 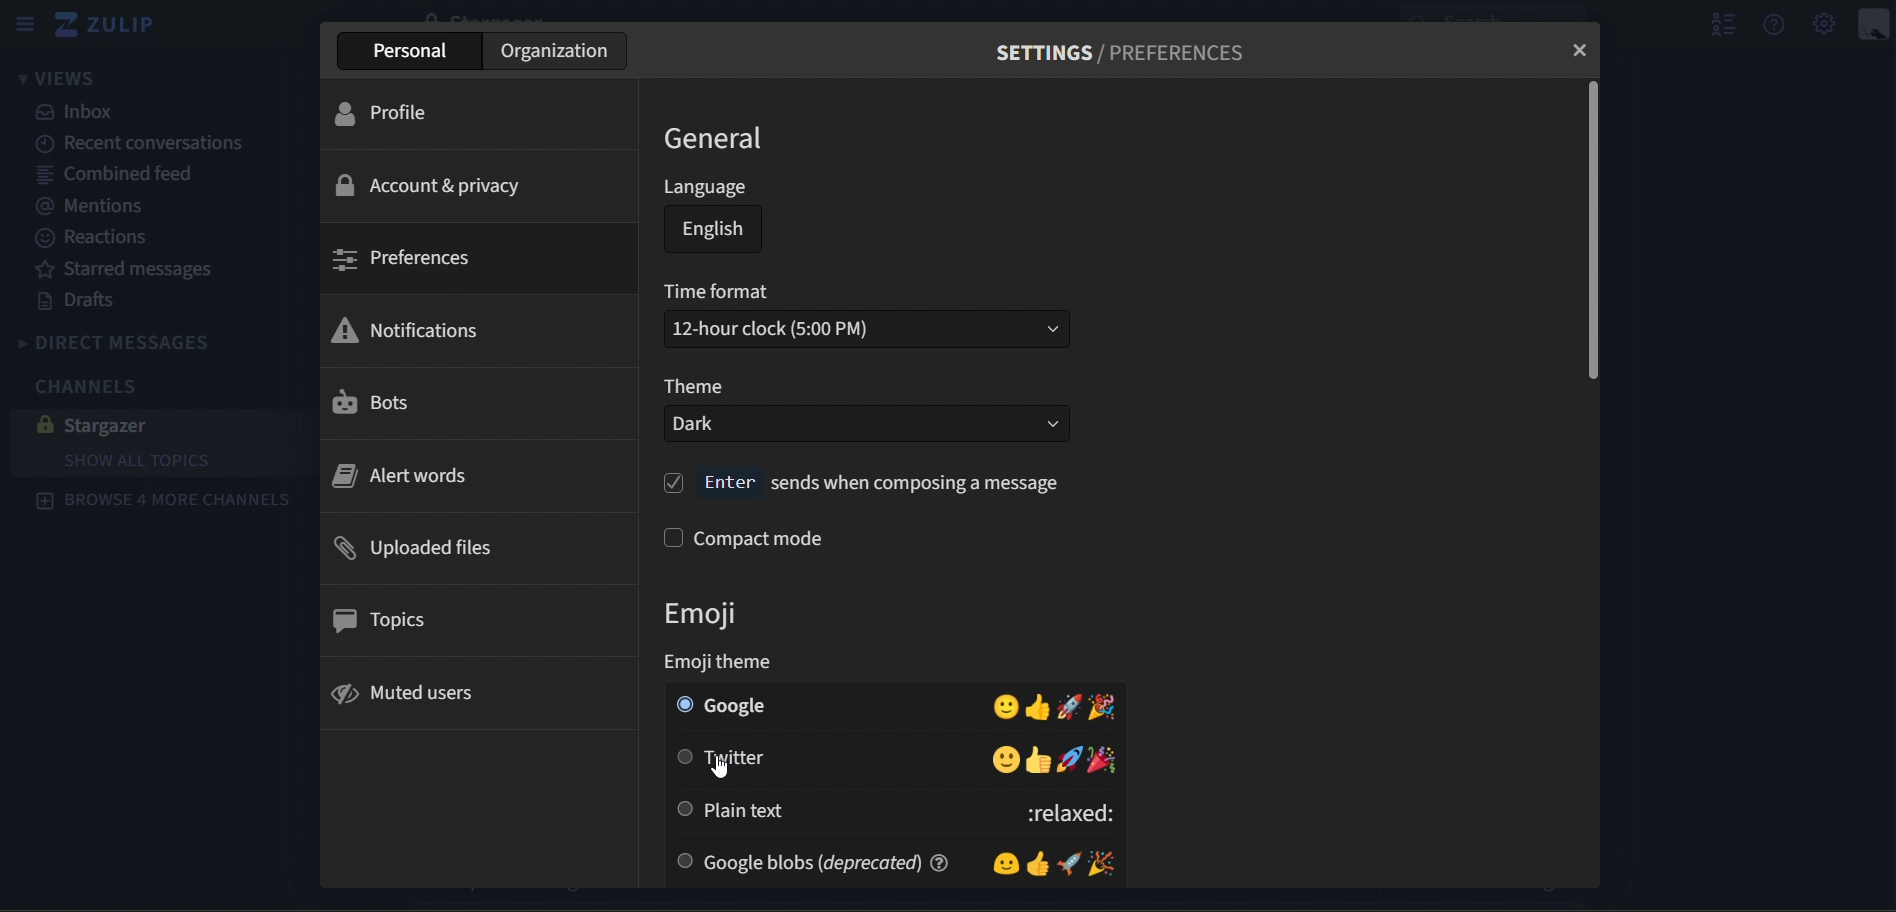 What do you see at coordinates (896, 705) in the screenshot?
I see `google` at bounding box center [896, 705].